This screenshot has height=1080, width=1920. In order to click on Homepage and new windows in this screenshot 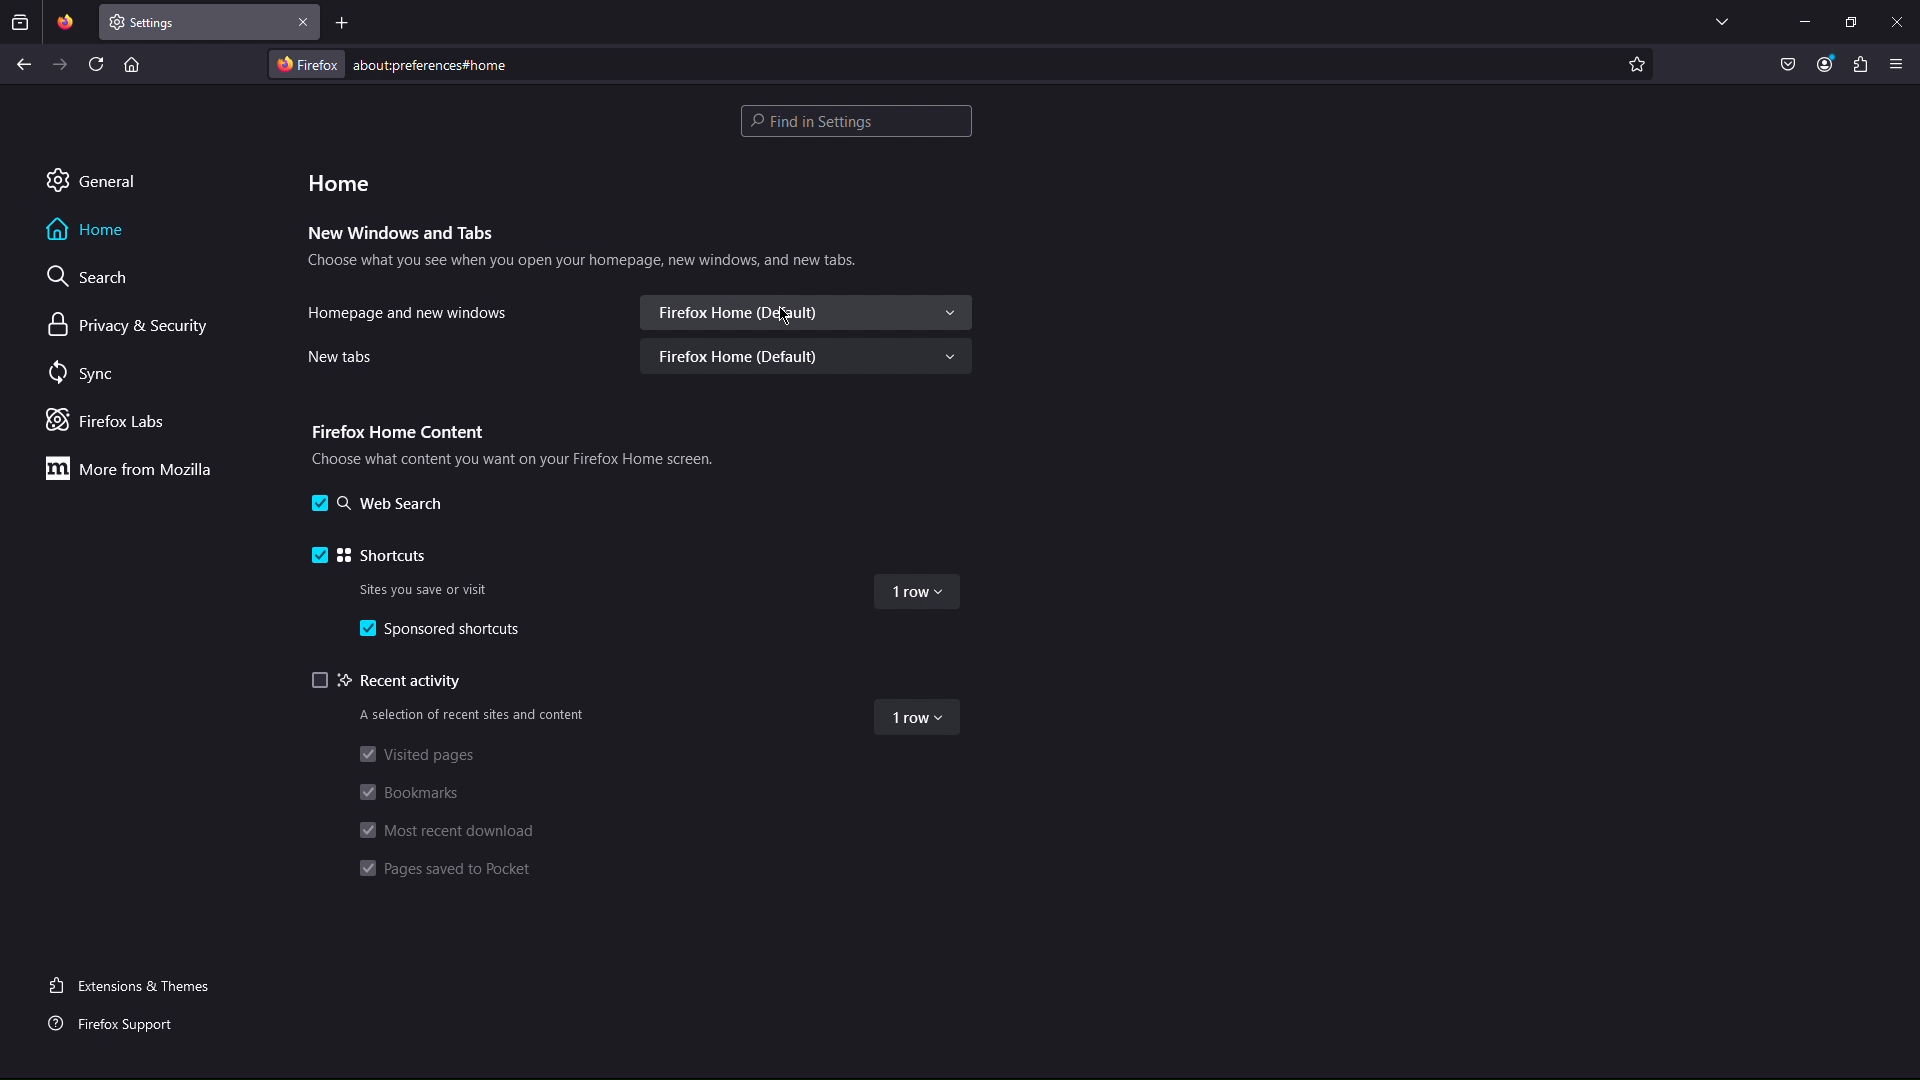, I will do `click(409, 315)`.